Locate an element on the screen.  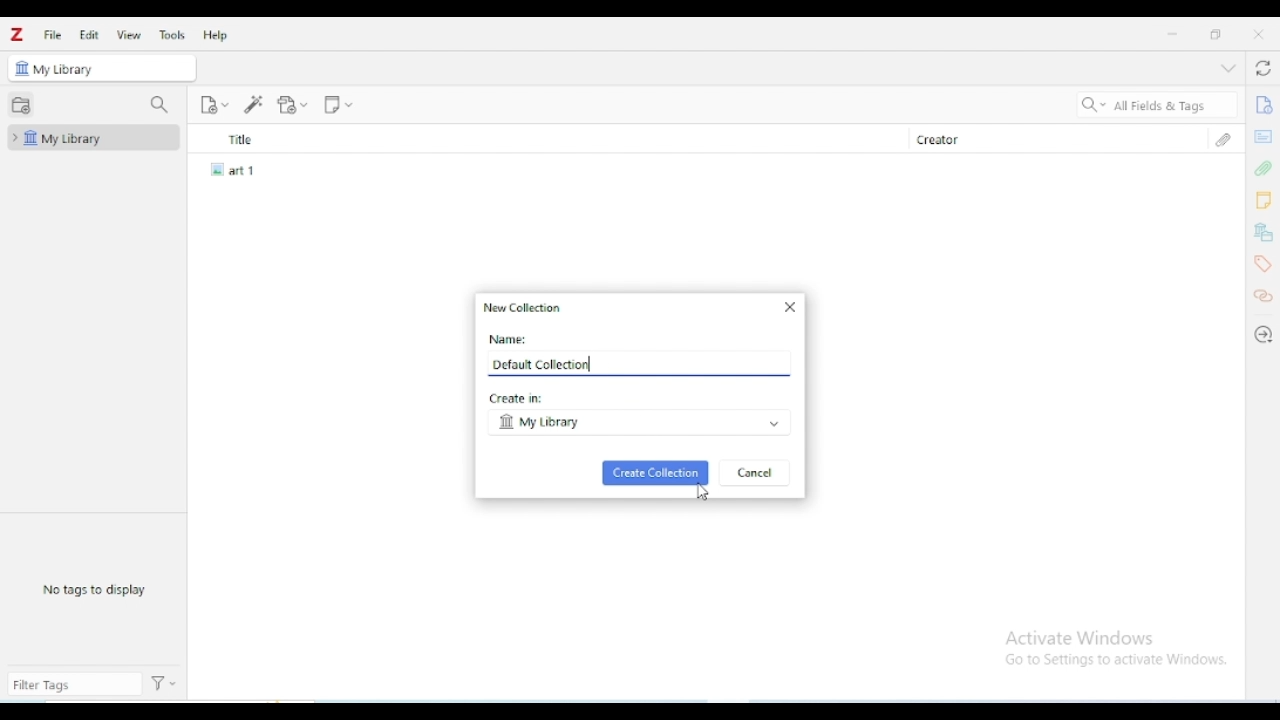
collapse section is located at coordinates (1228, 69).